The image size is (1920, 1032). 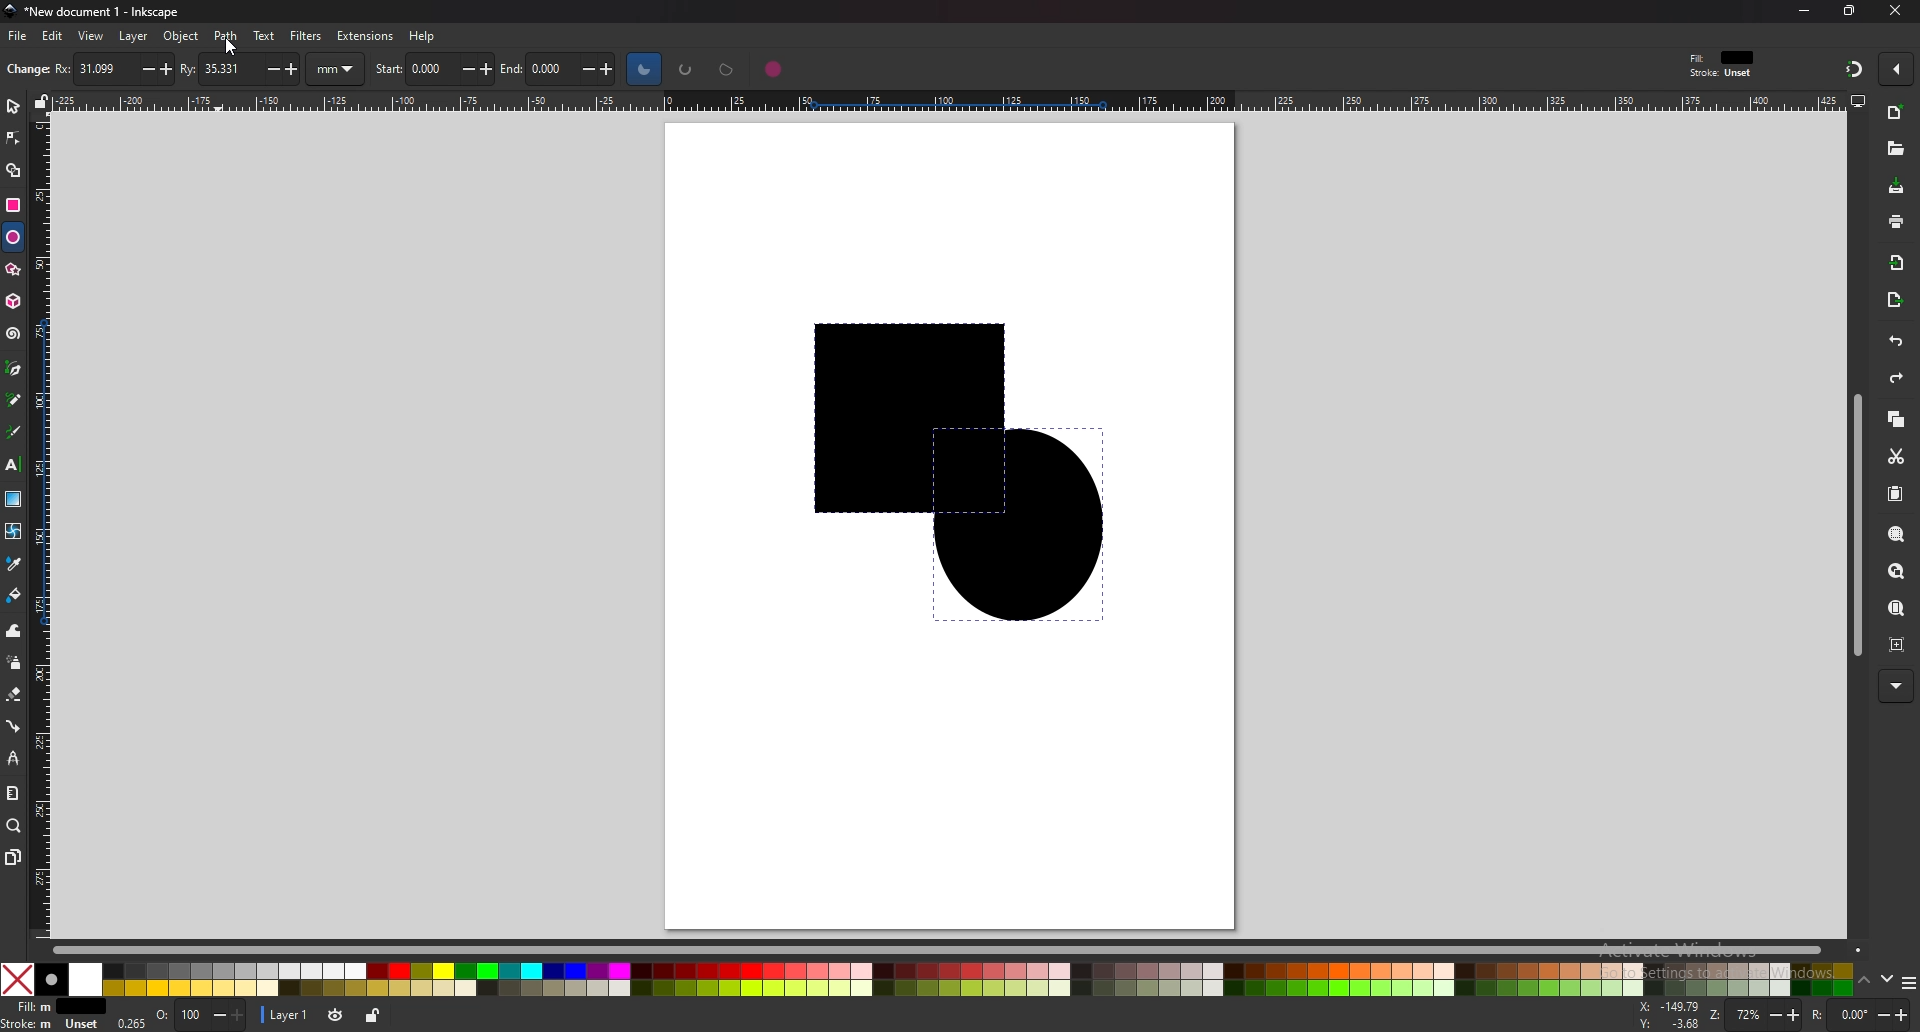 I want to click on vertical radius, so click(x=241, y=67).